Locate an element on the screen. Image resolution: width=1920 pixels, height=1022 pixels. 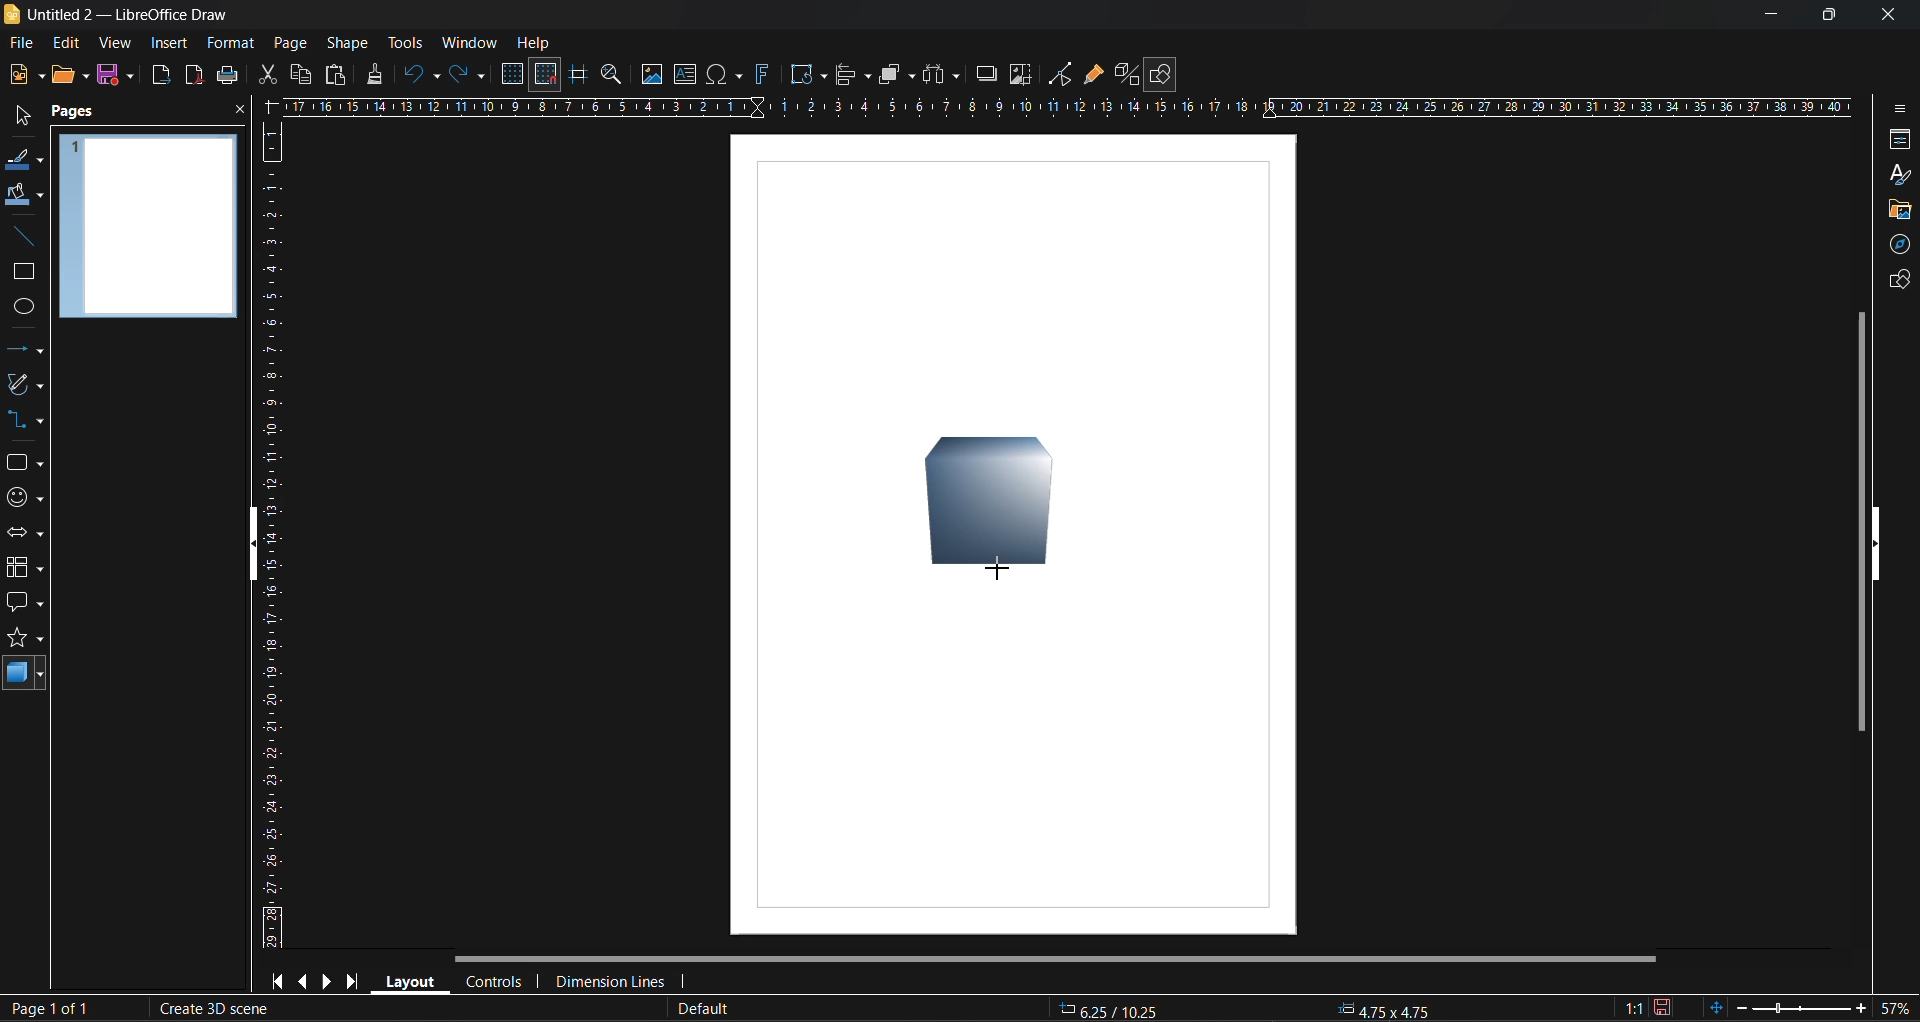
textbox is located at coordinates (688, 74).